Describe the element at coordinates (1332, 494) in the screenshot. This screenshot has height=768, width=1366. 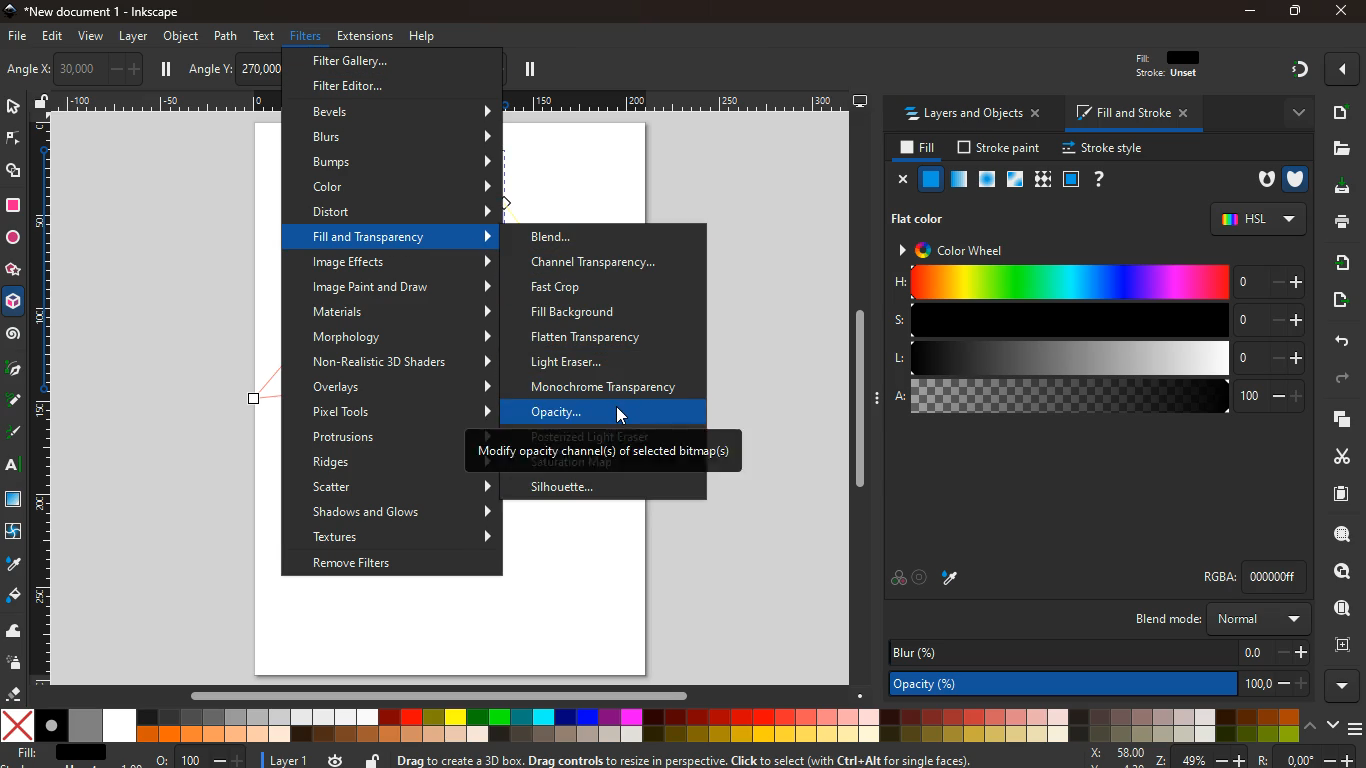
I see `paper` at that location.